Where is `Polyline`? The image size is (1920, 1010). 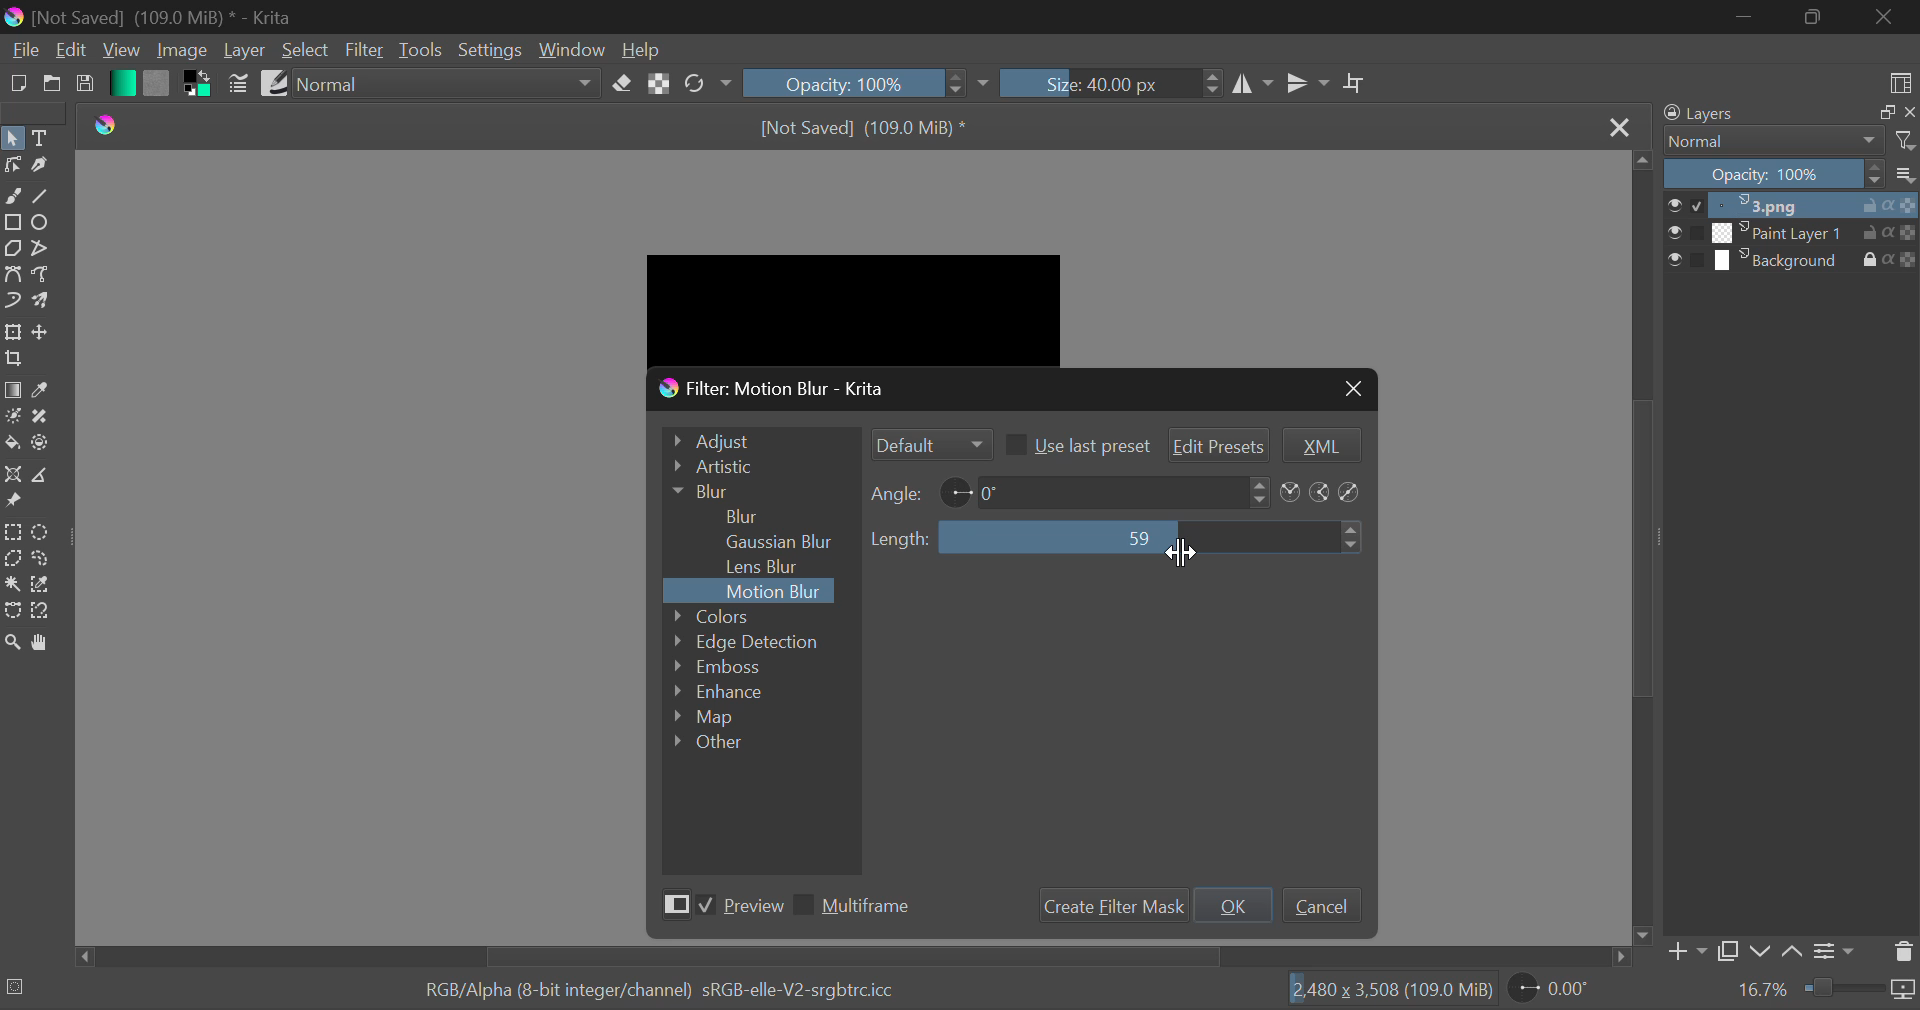
Polyline is located at coordinates (42, 249).